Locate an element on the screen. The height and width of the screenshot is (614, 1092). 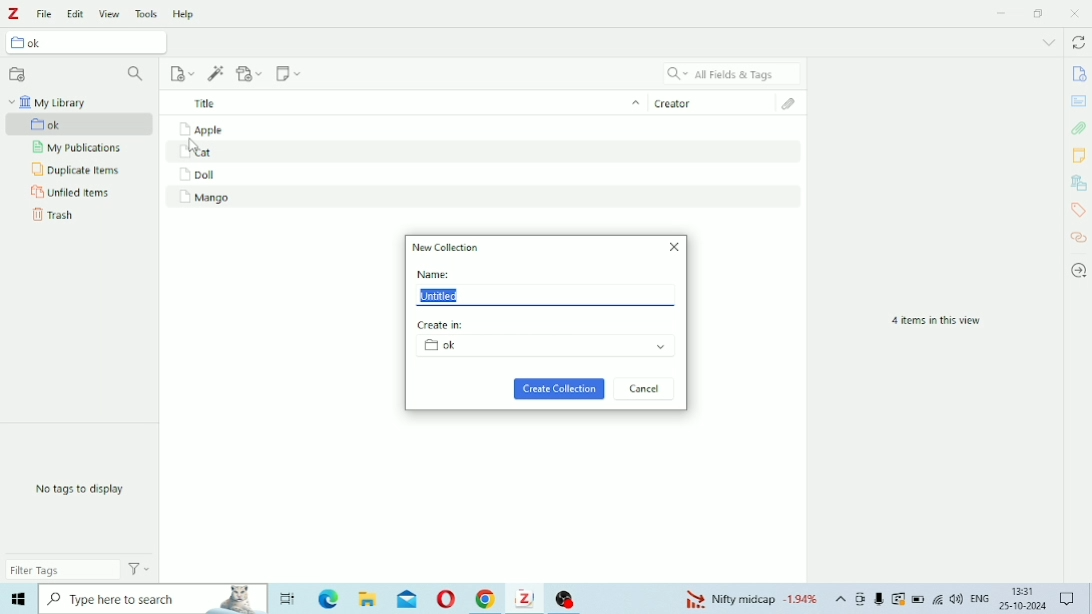
Filter Tags is located at coordinates (63, 569).